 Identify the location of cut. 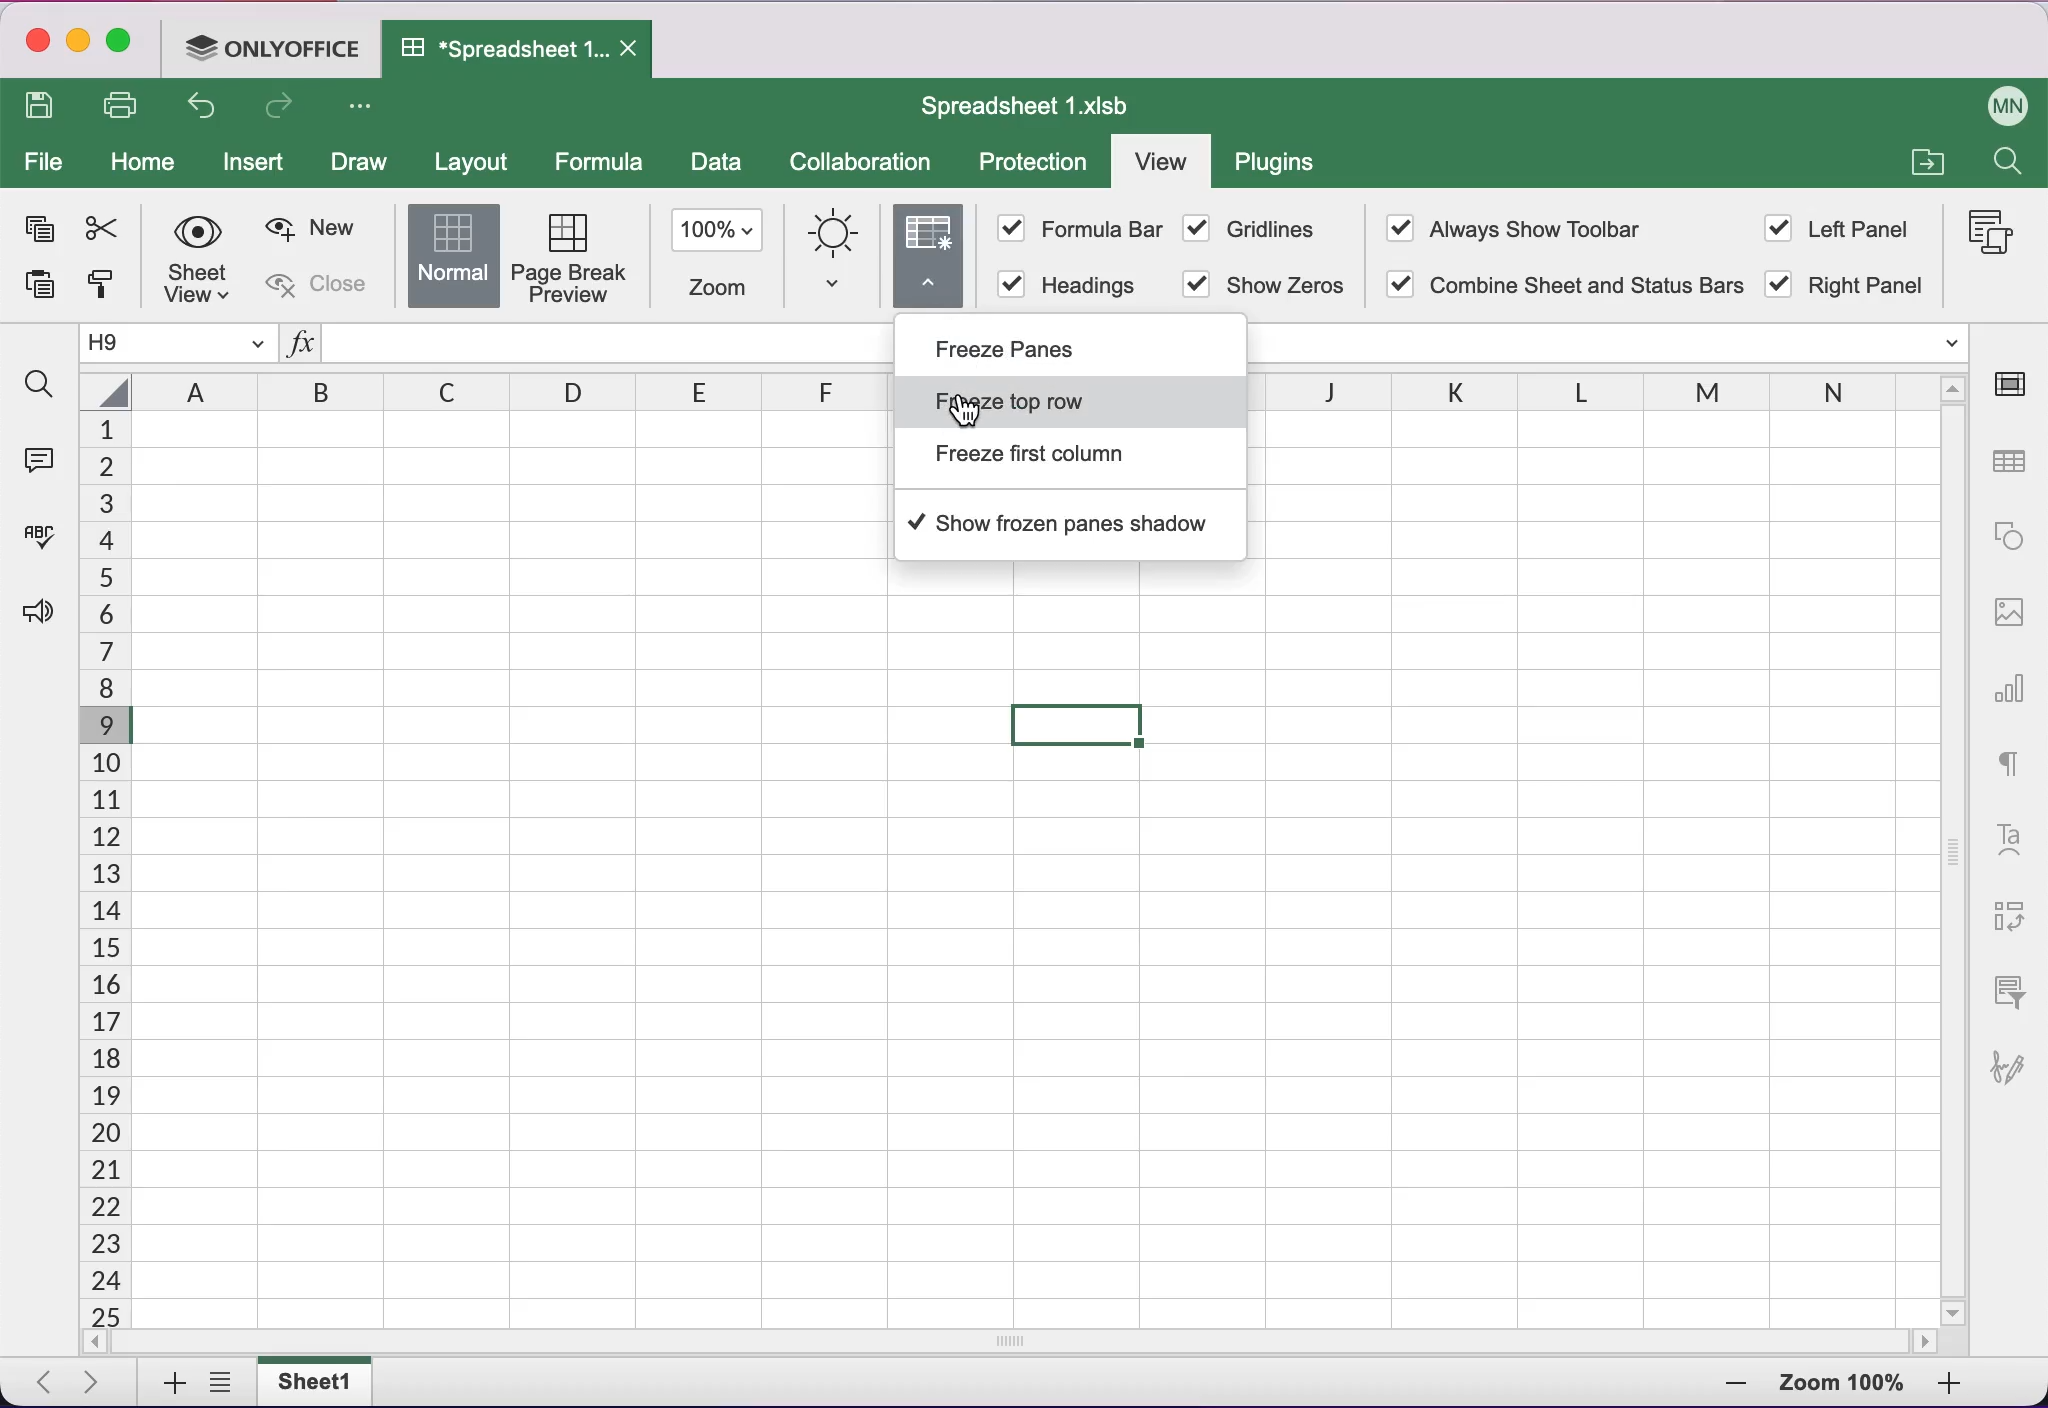
(108, 229).